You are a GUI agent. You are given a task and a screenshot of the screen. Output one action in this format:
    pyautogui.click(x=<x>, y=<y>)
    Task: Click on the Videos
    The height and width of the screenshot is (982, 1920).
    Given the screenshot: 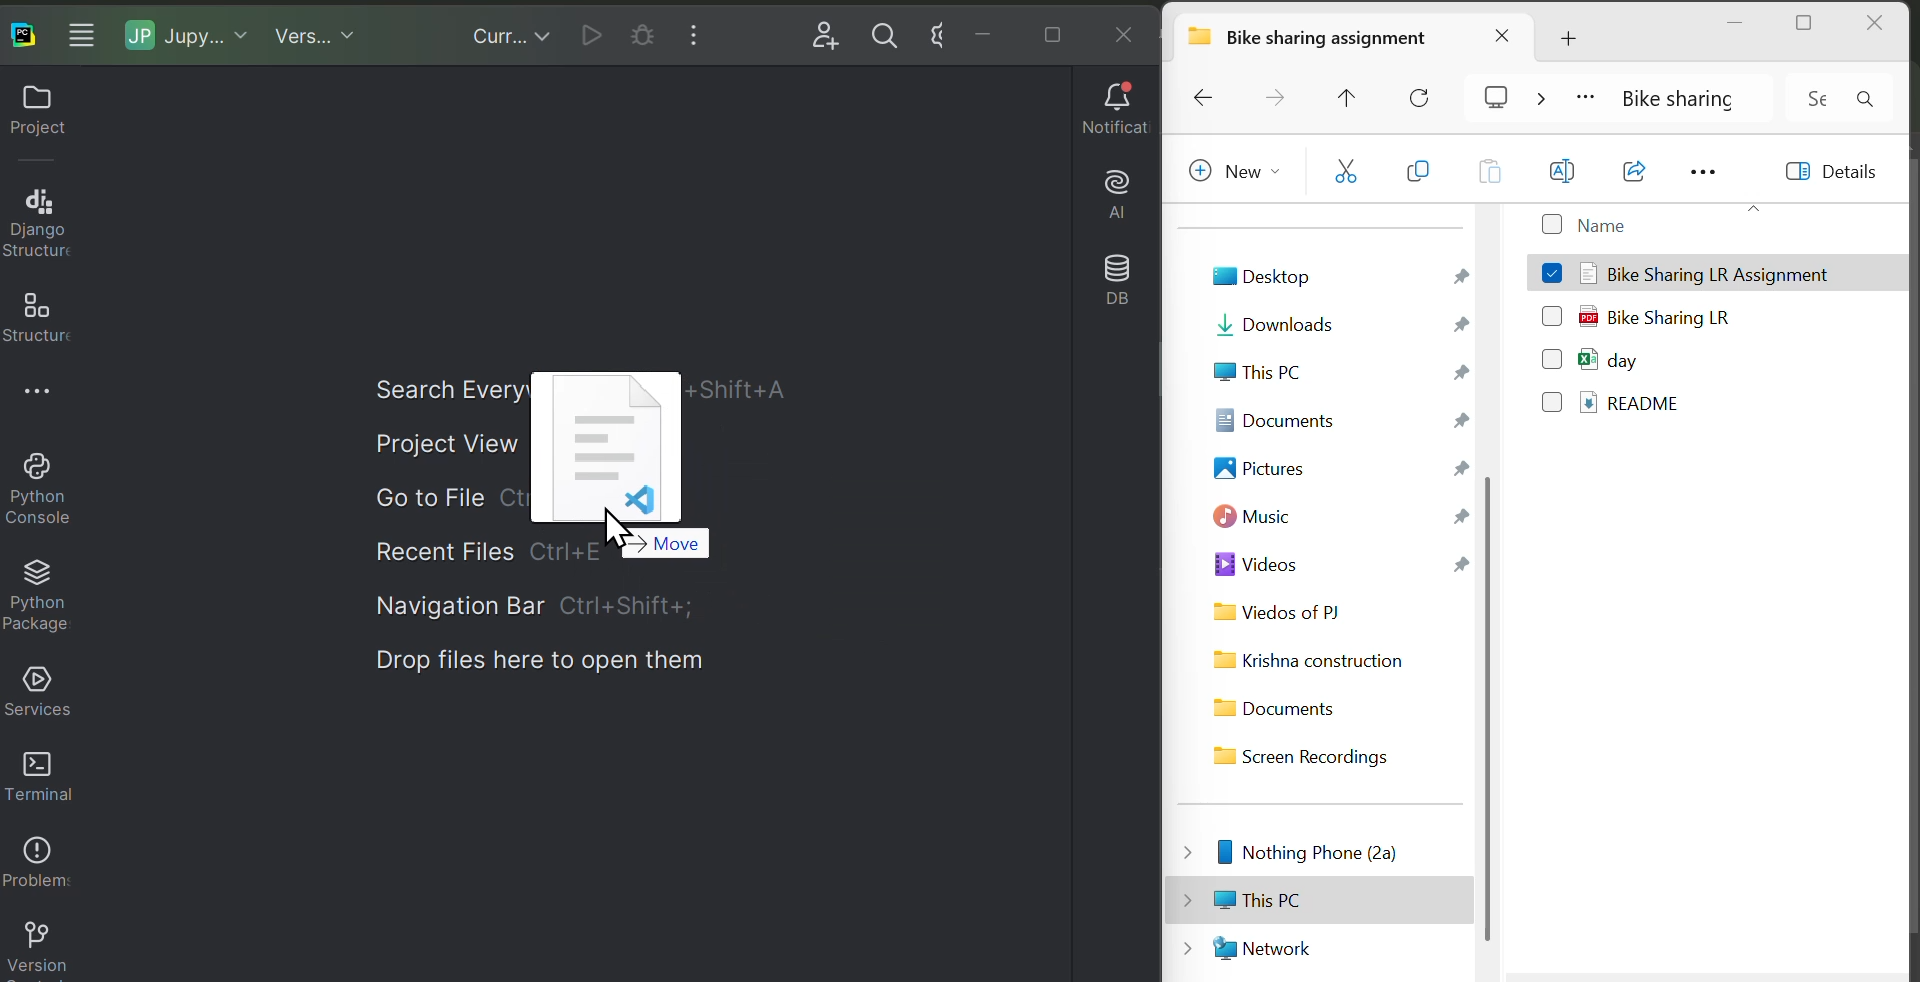 What is the action you would take?
    pyautogui.click(x=1338, y=565)
    